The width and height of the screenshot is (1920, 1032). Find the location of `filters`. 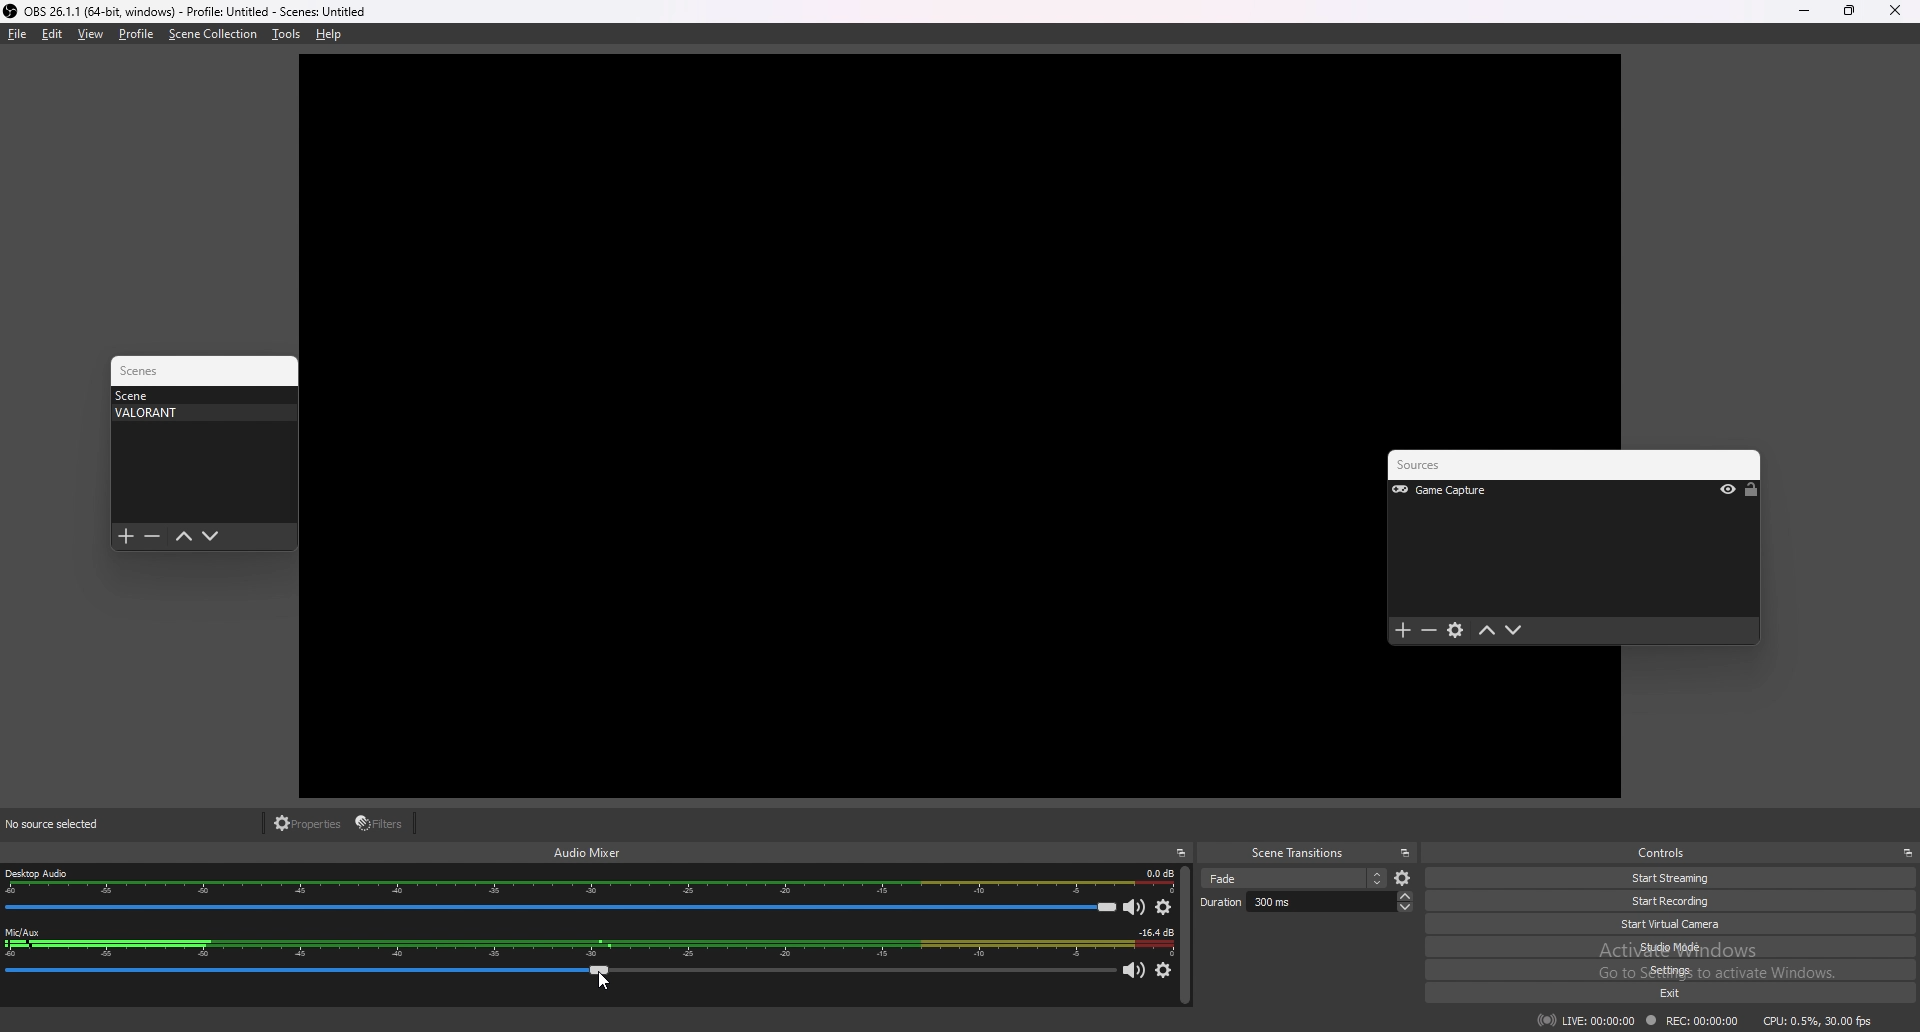

filters is located at coordinates (382, 823).